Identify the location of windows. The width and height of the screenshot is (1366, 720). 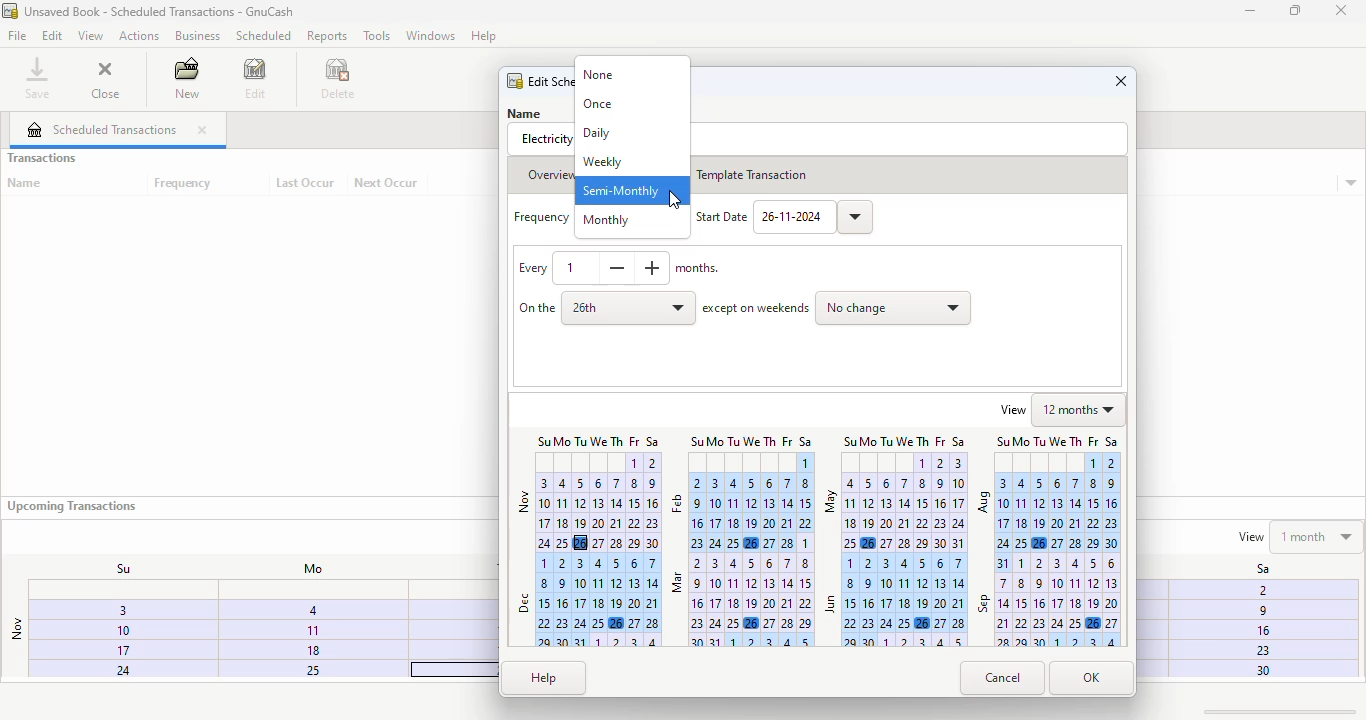
(430, 35).